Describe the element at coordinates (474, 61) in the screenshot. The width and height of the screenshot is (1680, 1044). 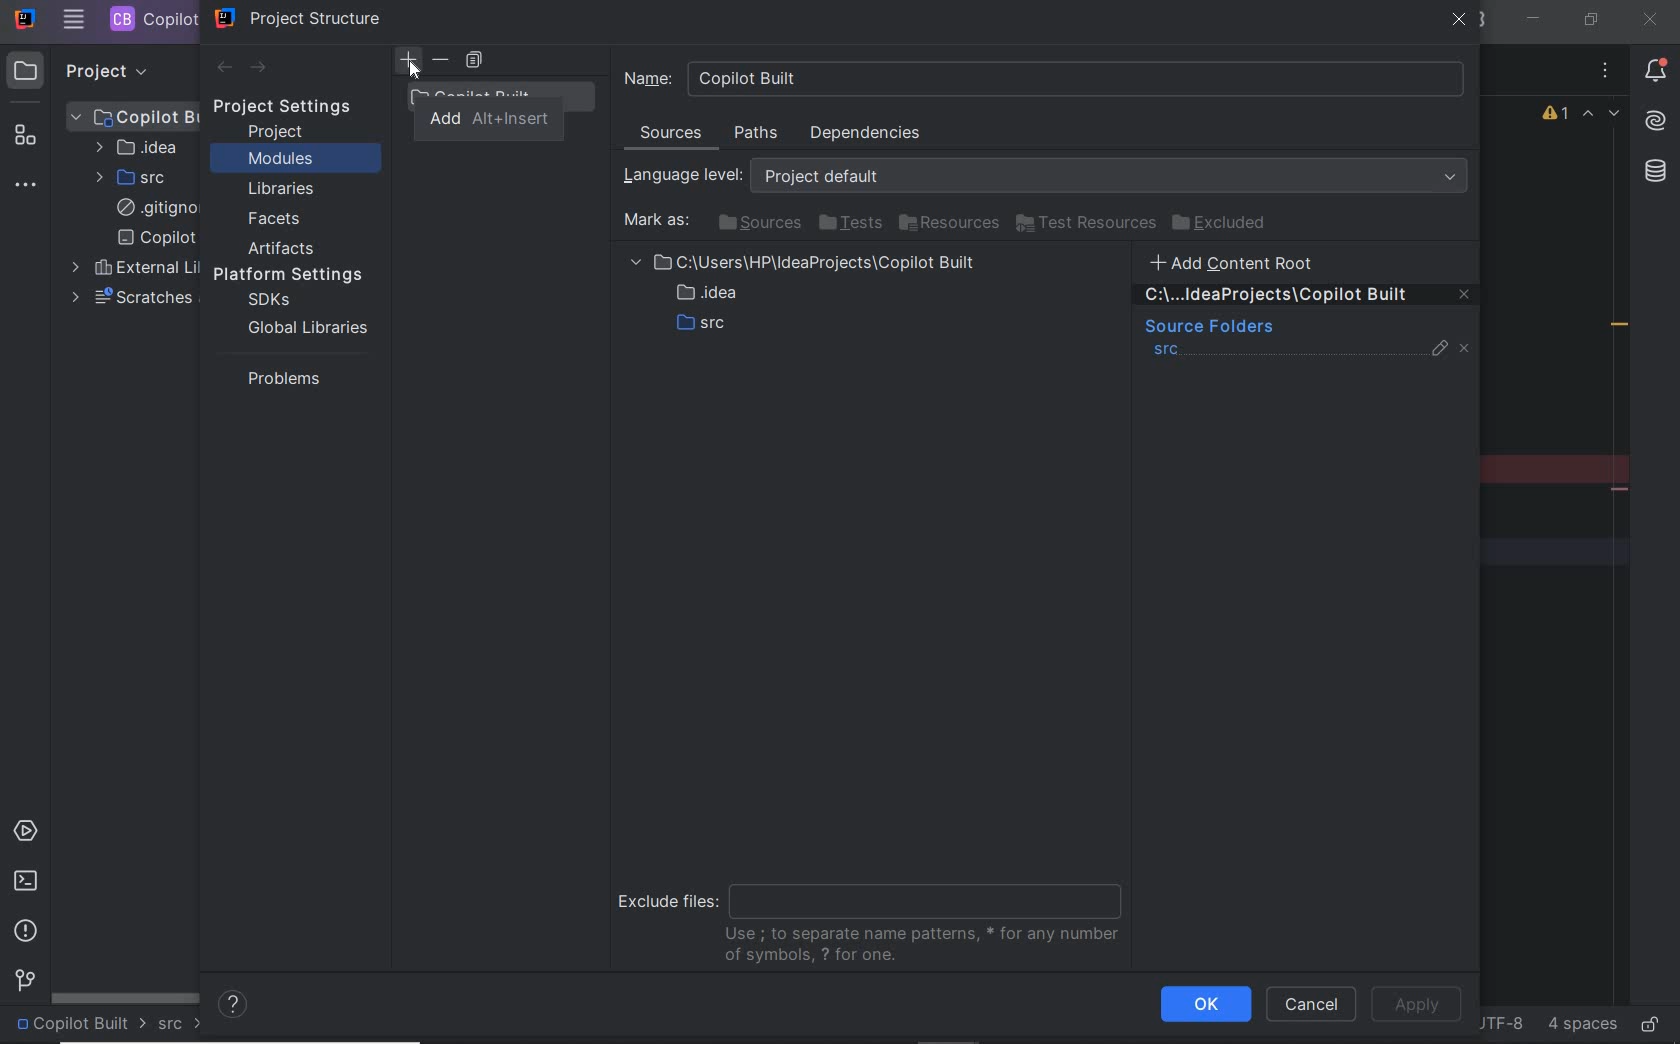
I see `copy` at that location.